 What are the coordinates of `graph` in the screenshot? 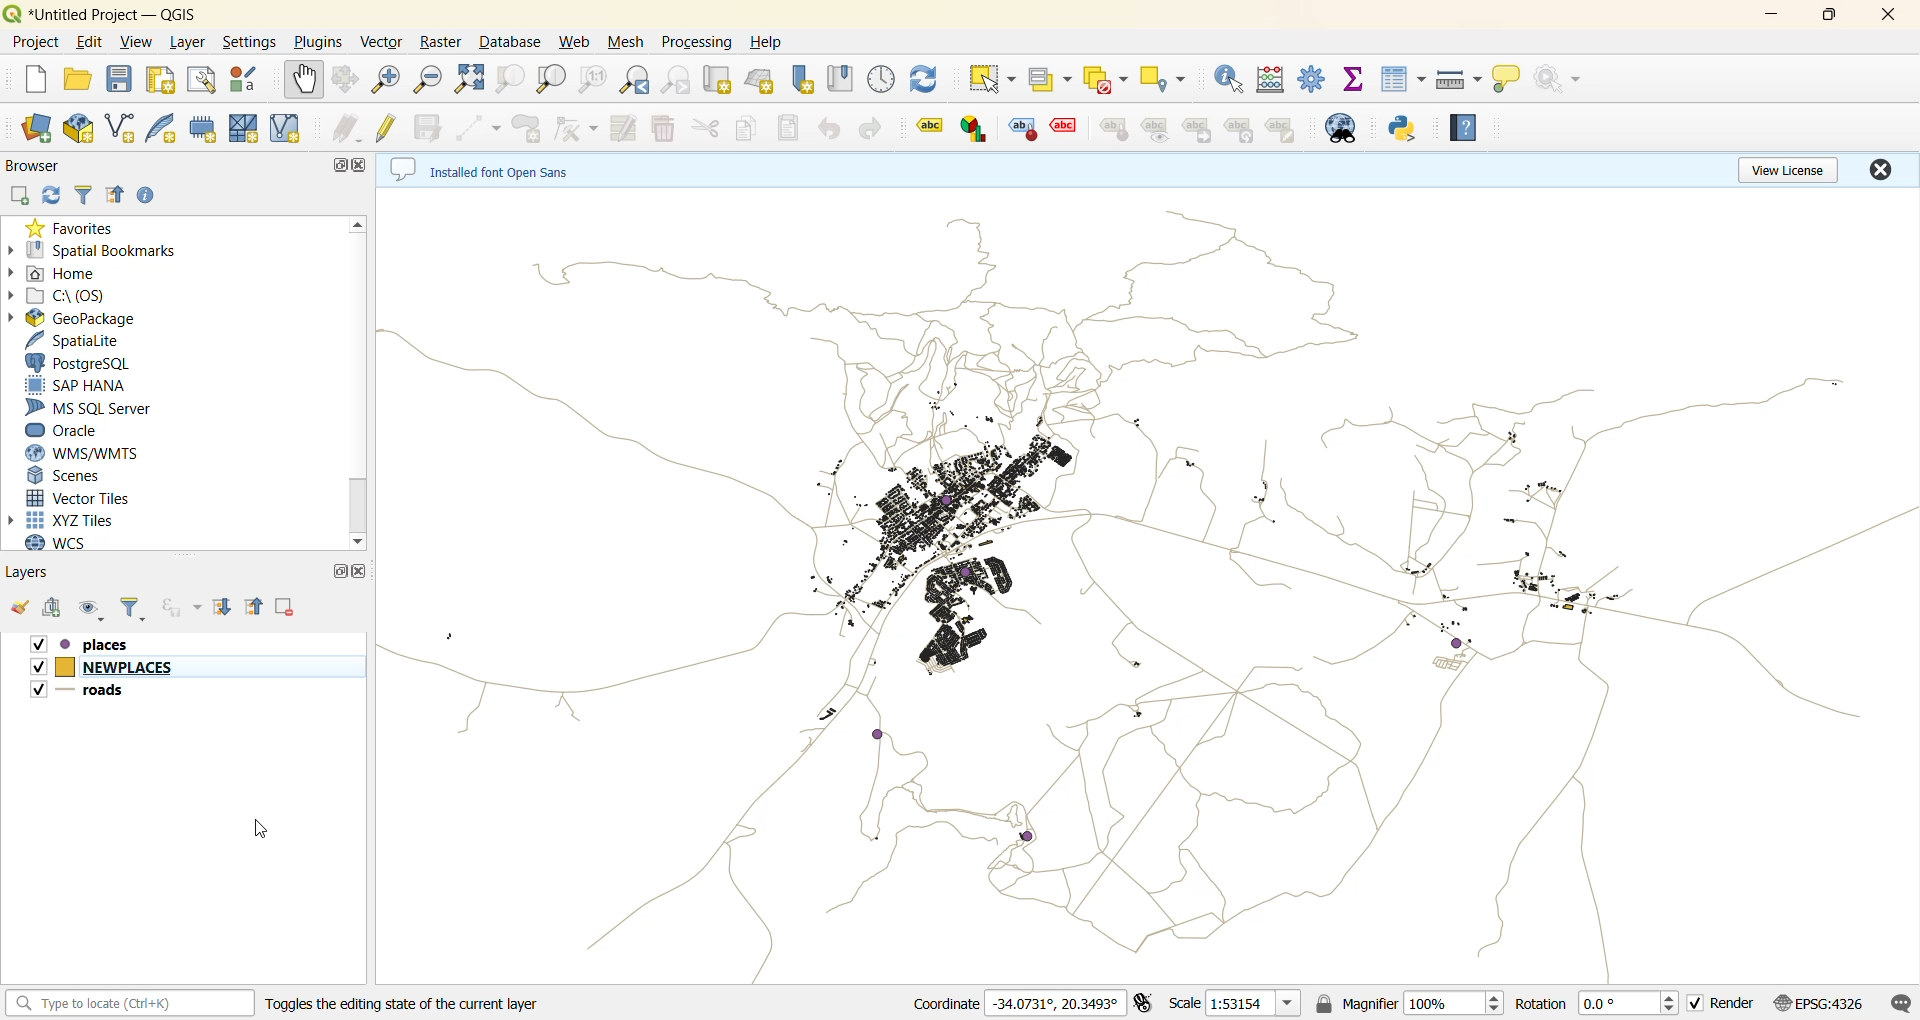 It's located at (974, 128).